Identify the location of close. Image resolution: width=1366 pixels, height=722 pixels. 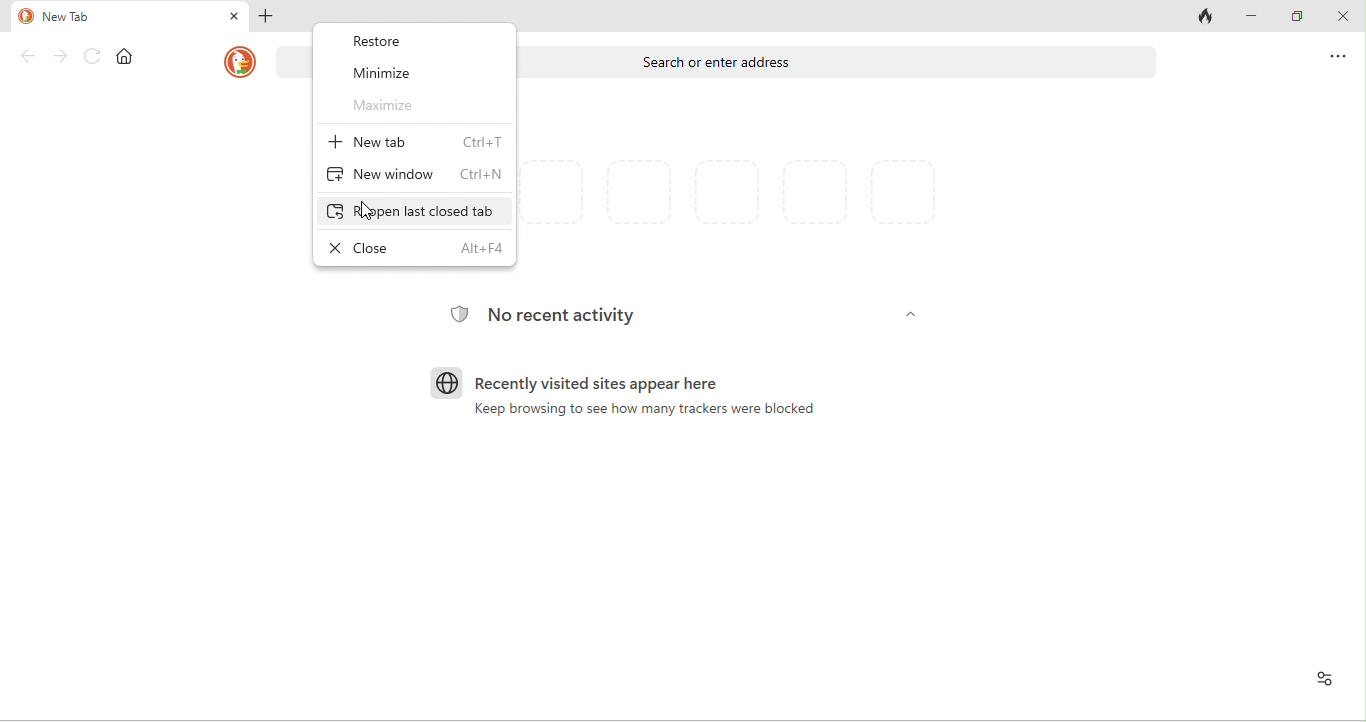
(234, 17).